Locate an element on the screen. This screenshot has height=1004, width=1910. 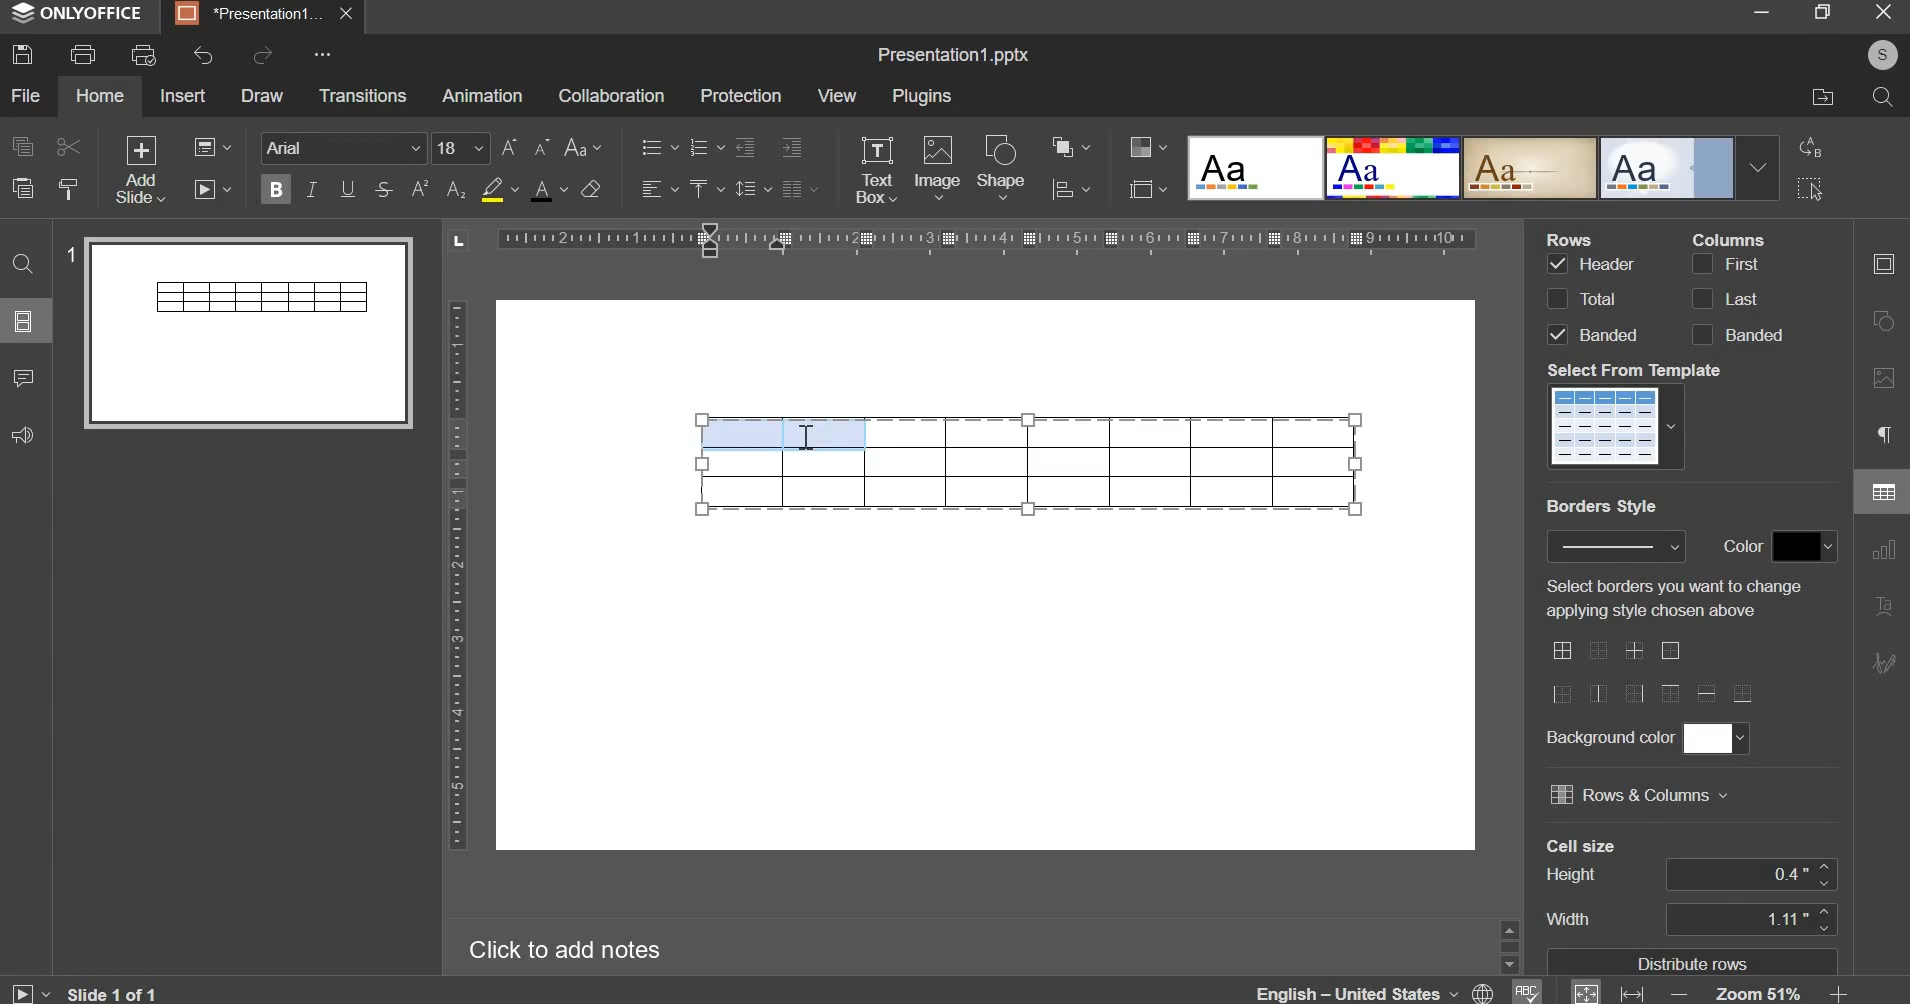
text box is located at coordinates (876, 170).